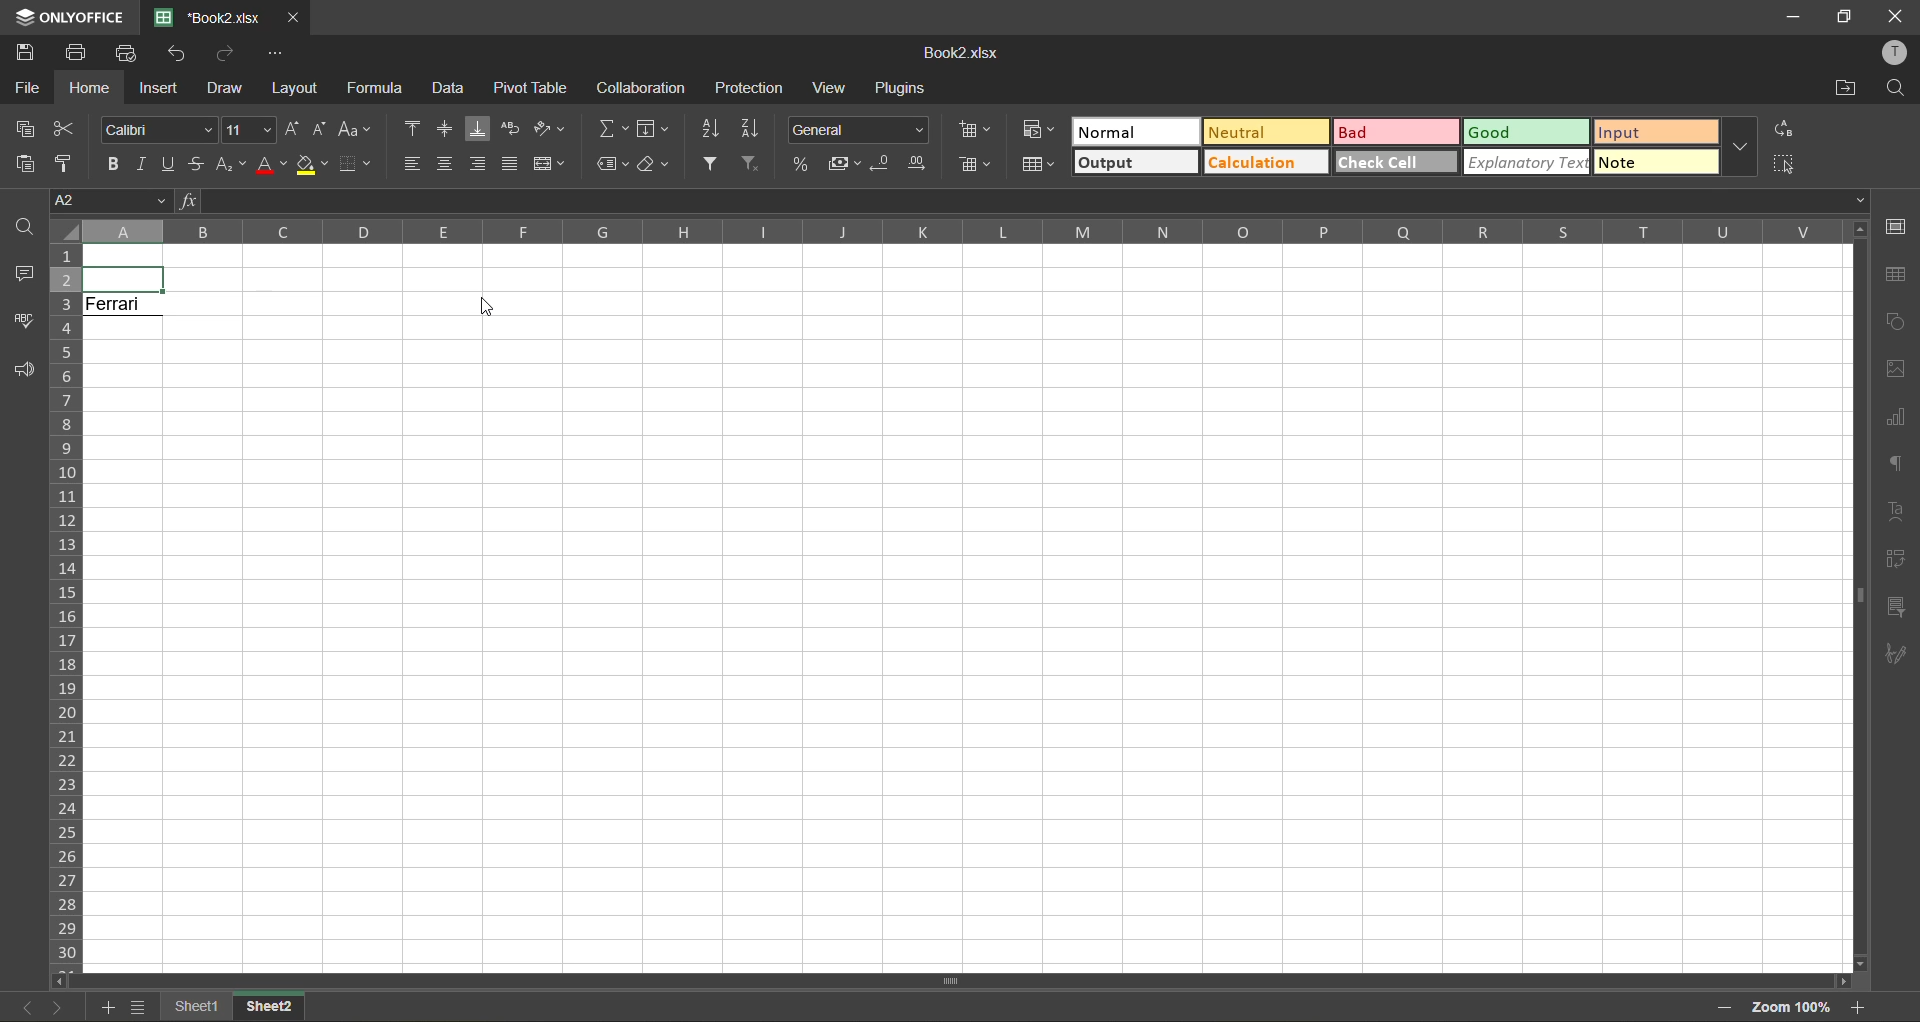 This screenshot has height=1022, width=1920. I want to click on charts, so click(1895, 419).